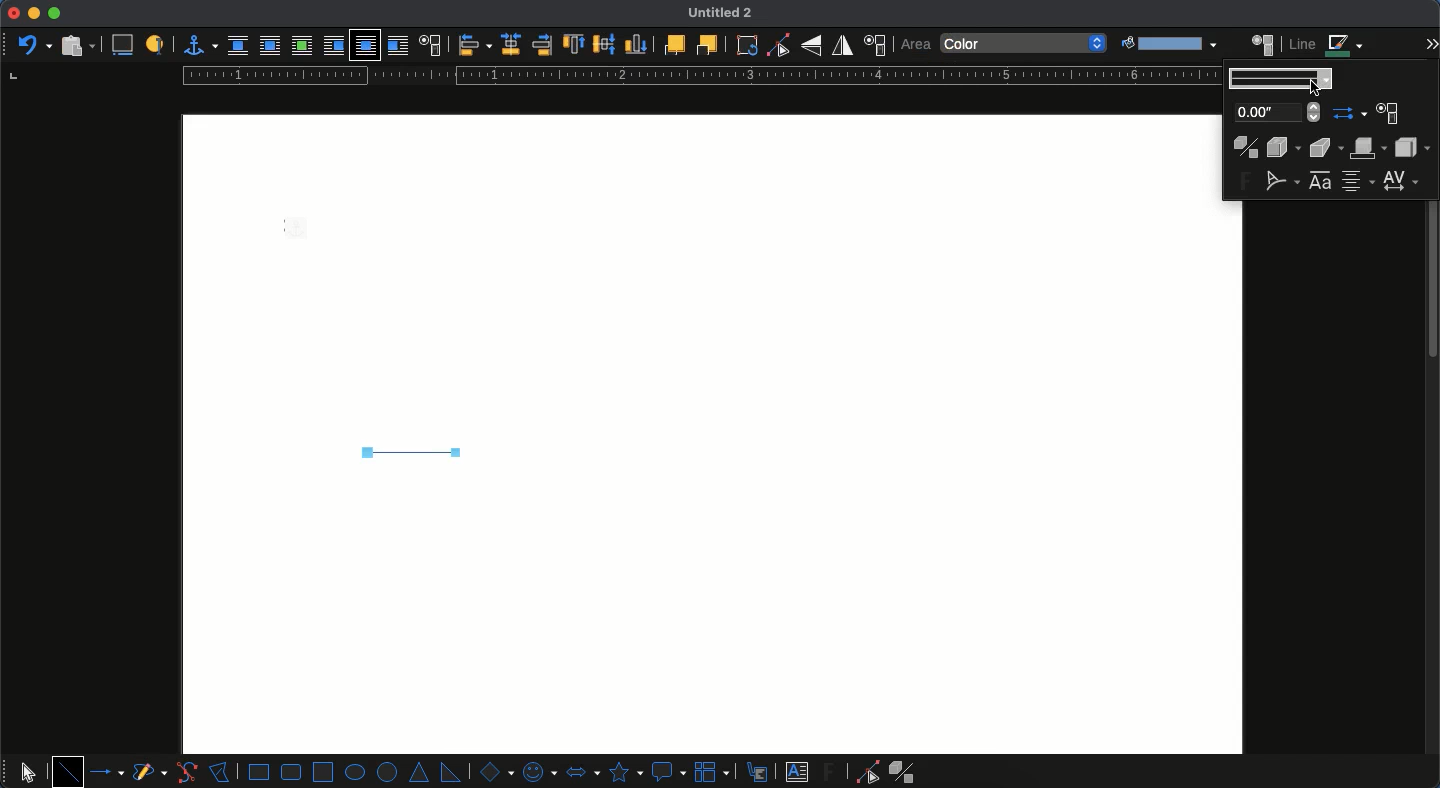  Describe the element at coordinates (389, 773) in the screenshot. I see `circle` at that location.